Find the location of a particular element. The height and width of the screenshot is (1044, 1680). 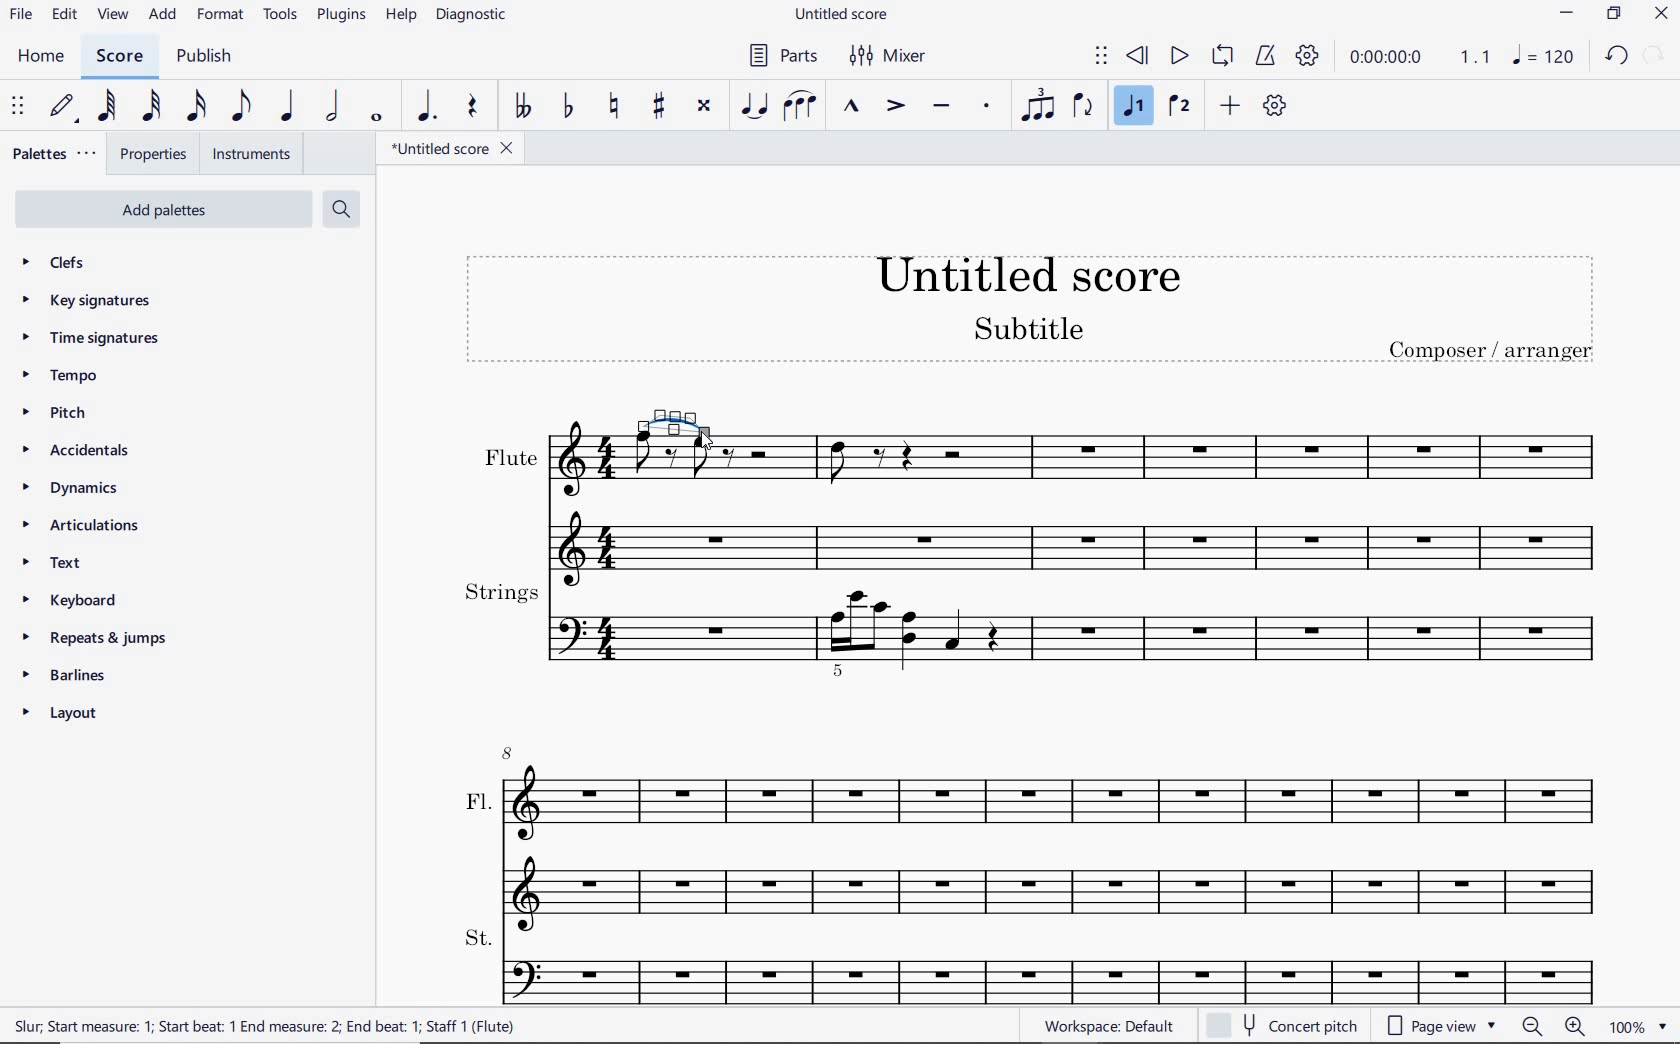

keyboard is located at coordinates (66, 600).